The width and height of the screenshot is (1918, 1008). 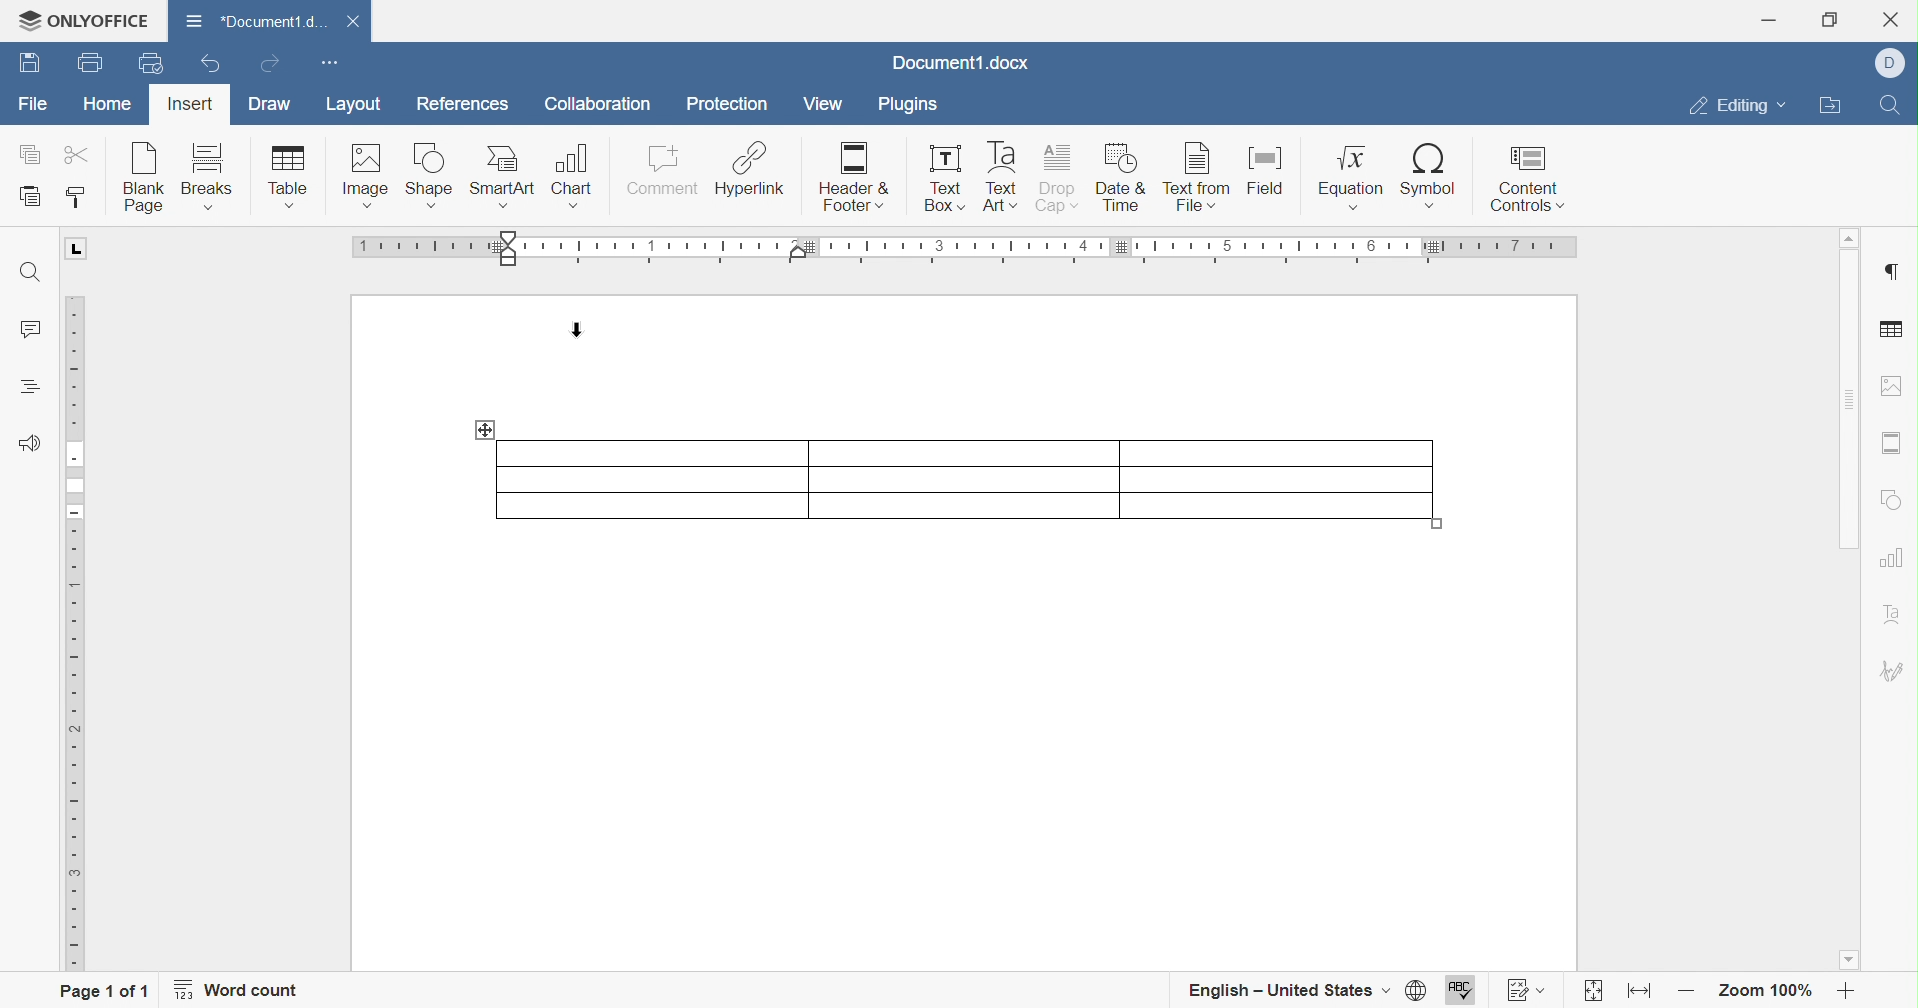 I want to click on Home, so click(x=107, y=102).